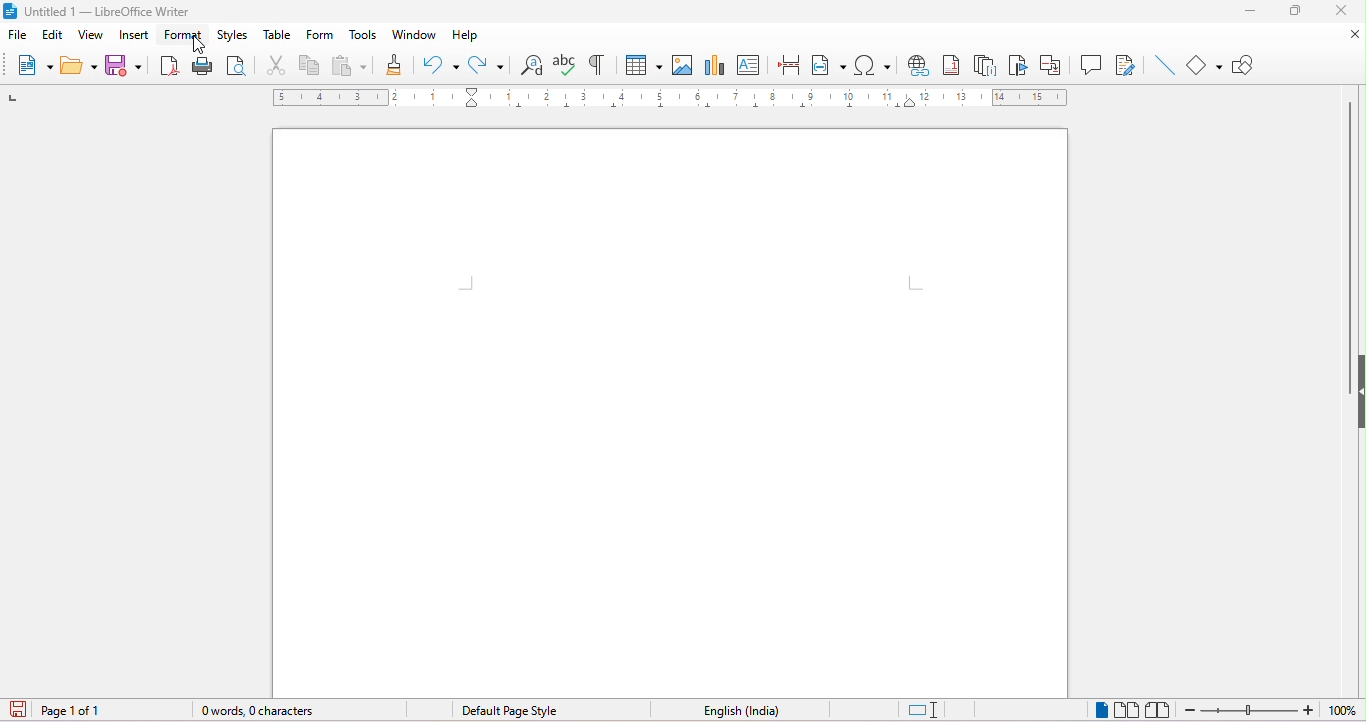  What do you see at coordinates (350, 67) in the screenshot?
I see `paste` at bounding box center [350, 67].